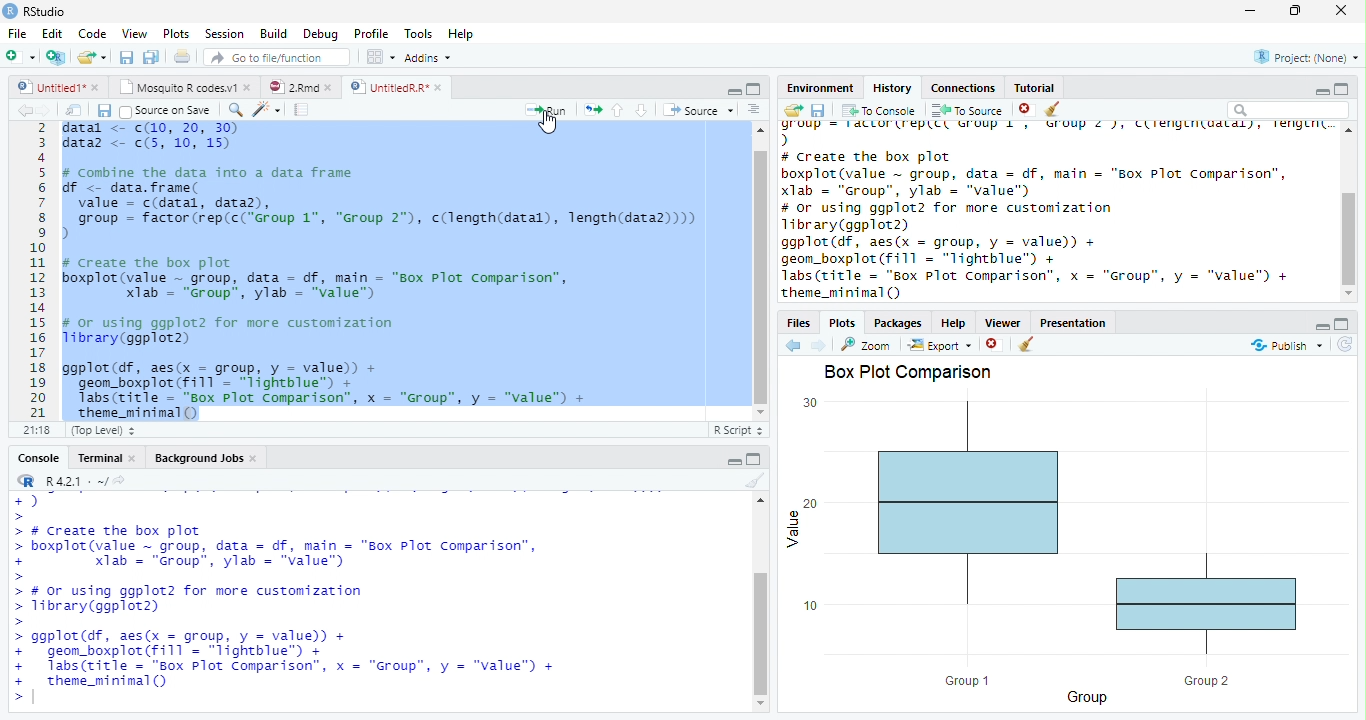 This screenshot has height=720, width=1366. I want to click on Environment, so click(821, 88).